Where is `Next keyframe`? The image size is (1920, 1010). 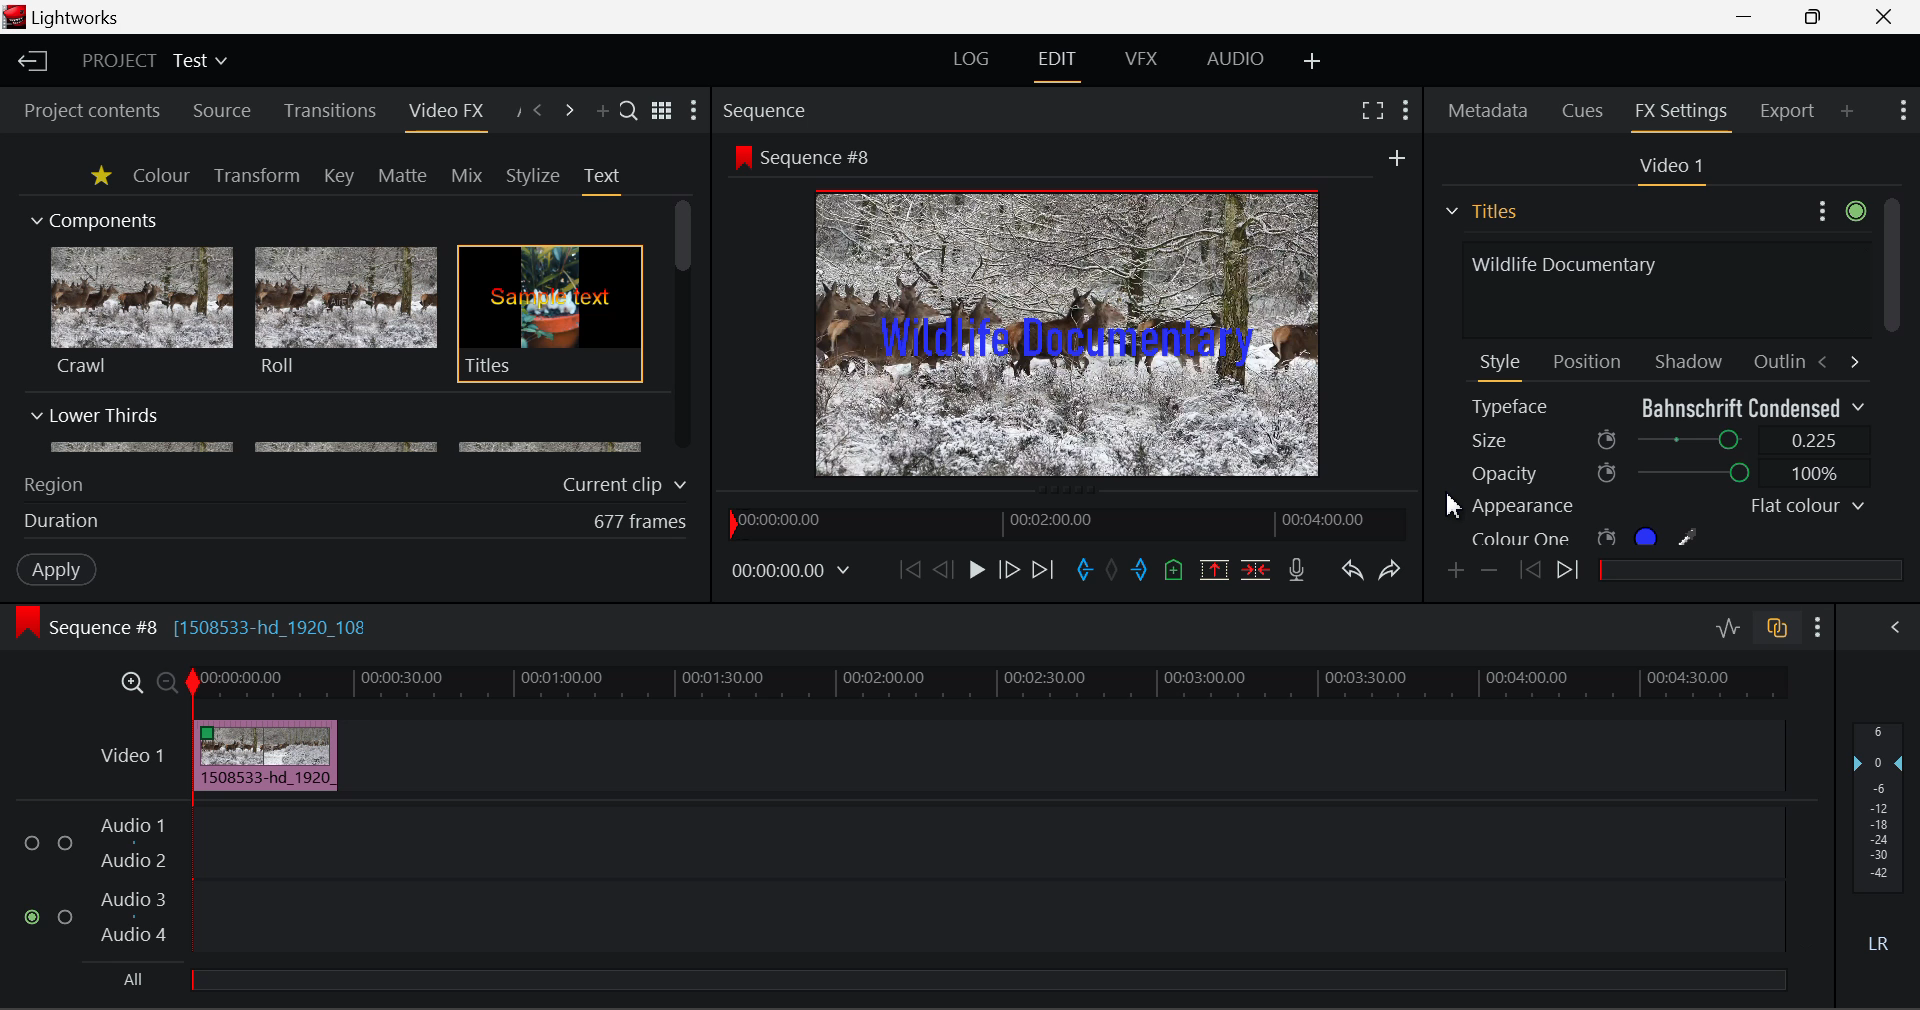 Next keyframe is located at coordinates (1571, 573).